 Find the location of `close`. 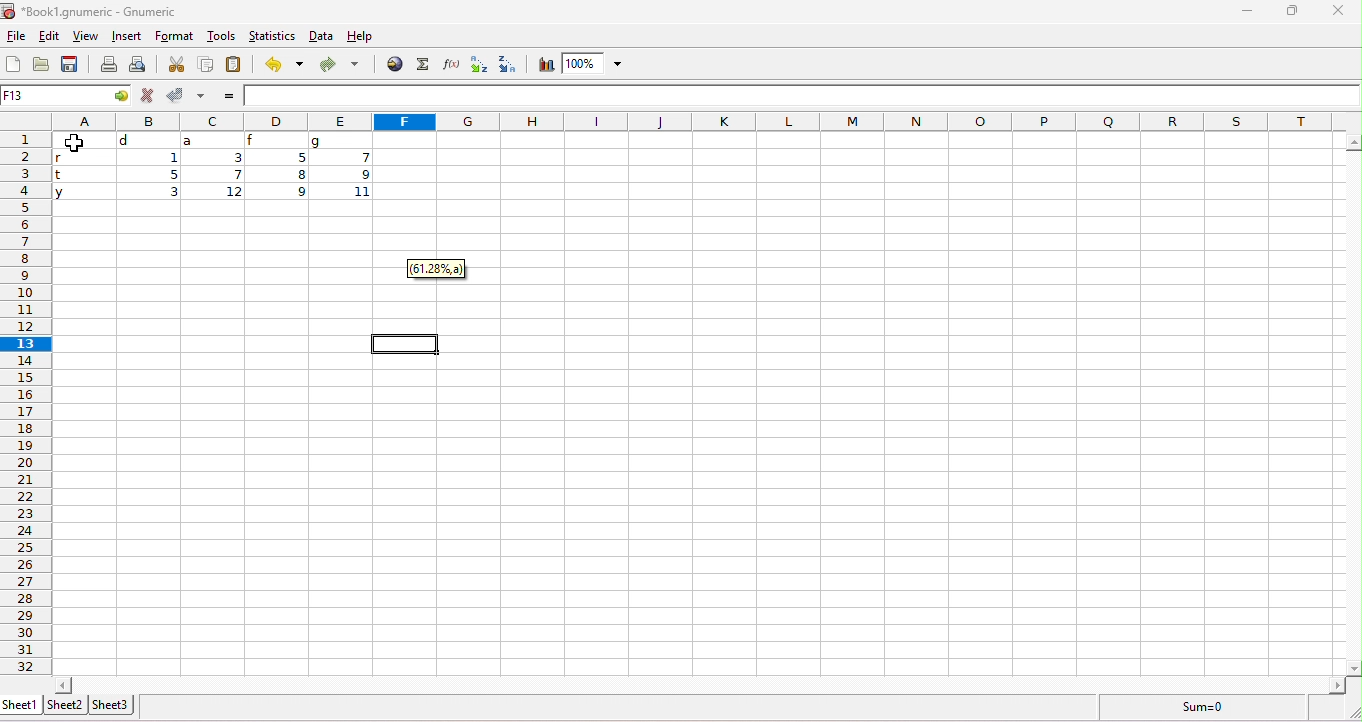

close is located at coordinates (1339, 13).